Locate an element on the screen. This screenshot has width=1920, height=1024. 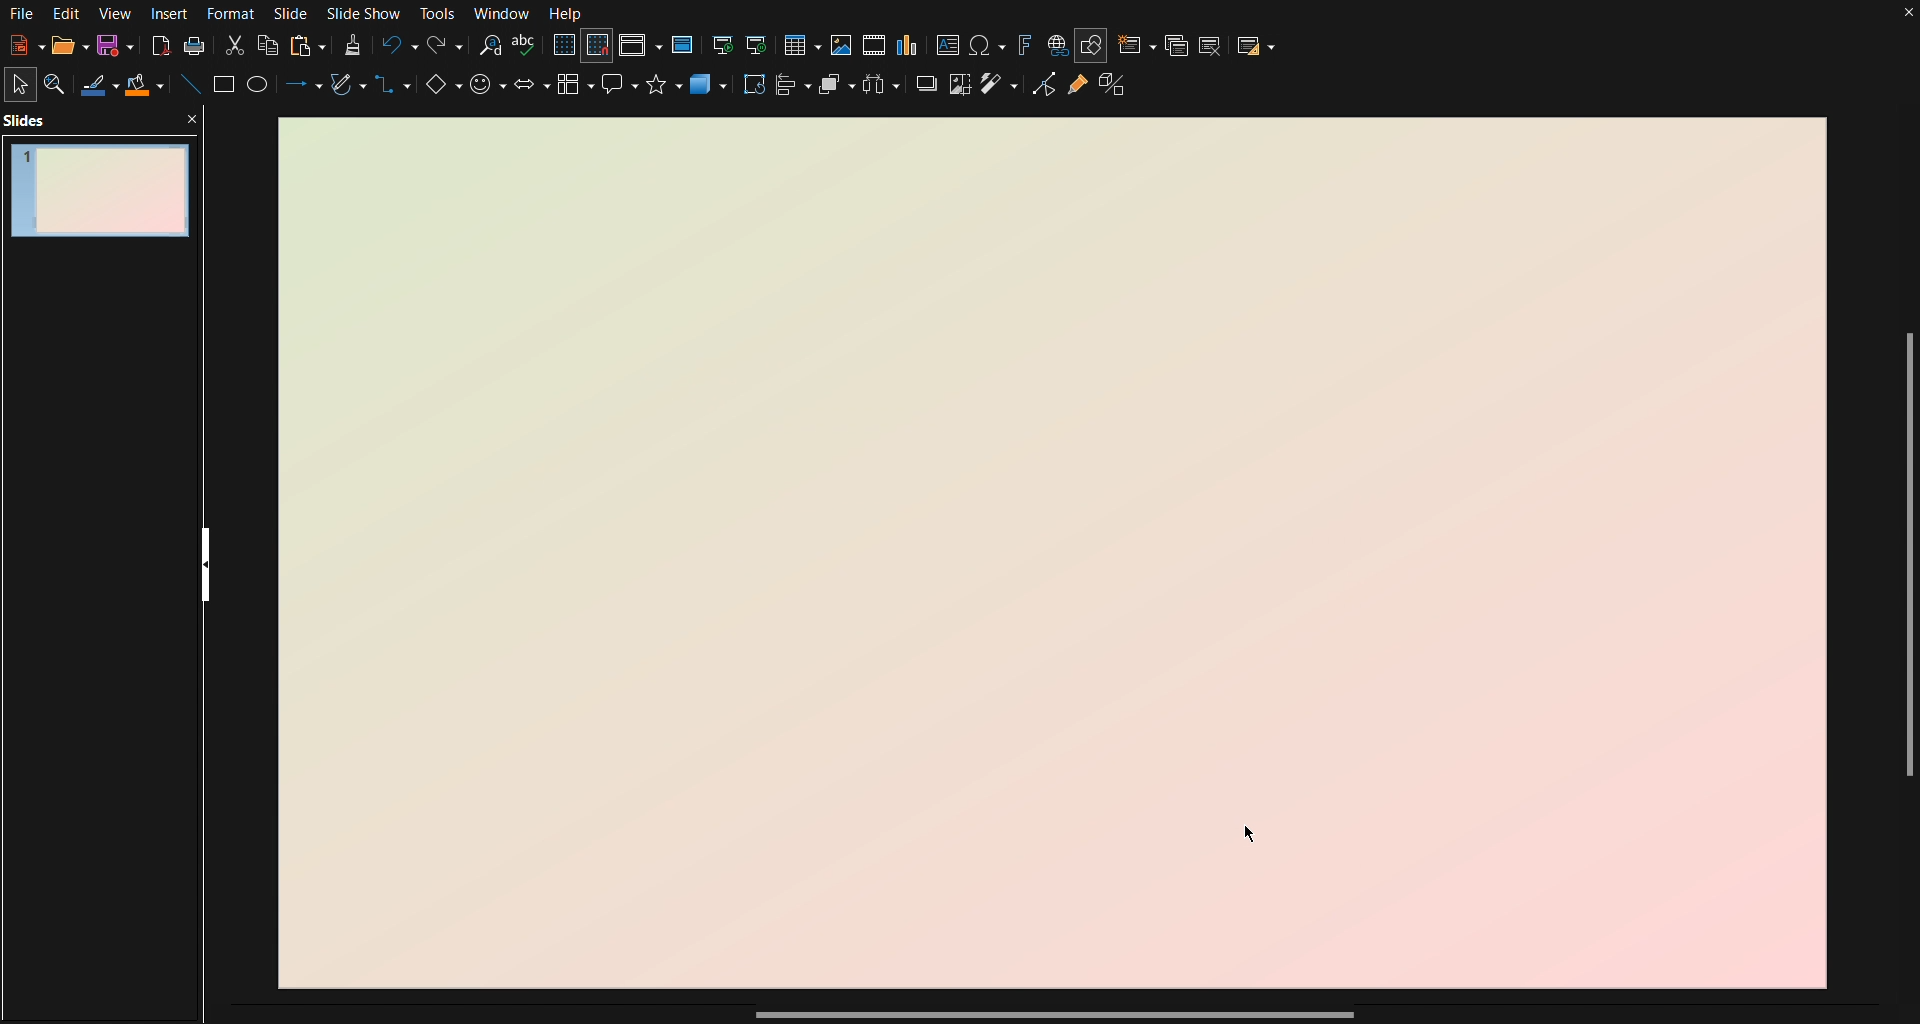
Slide is located at coordinates (293, 13).